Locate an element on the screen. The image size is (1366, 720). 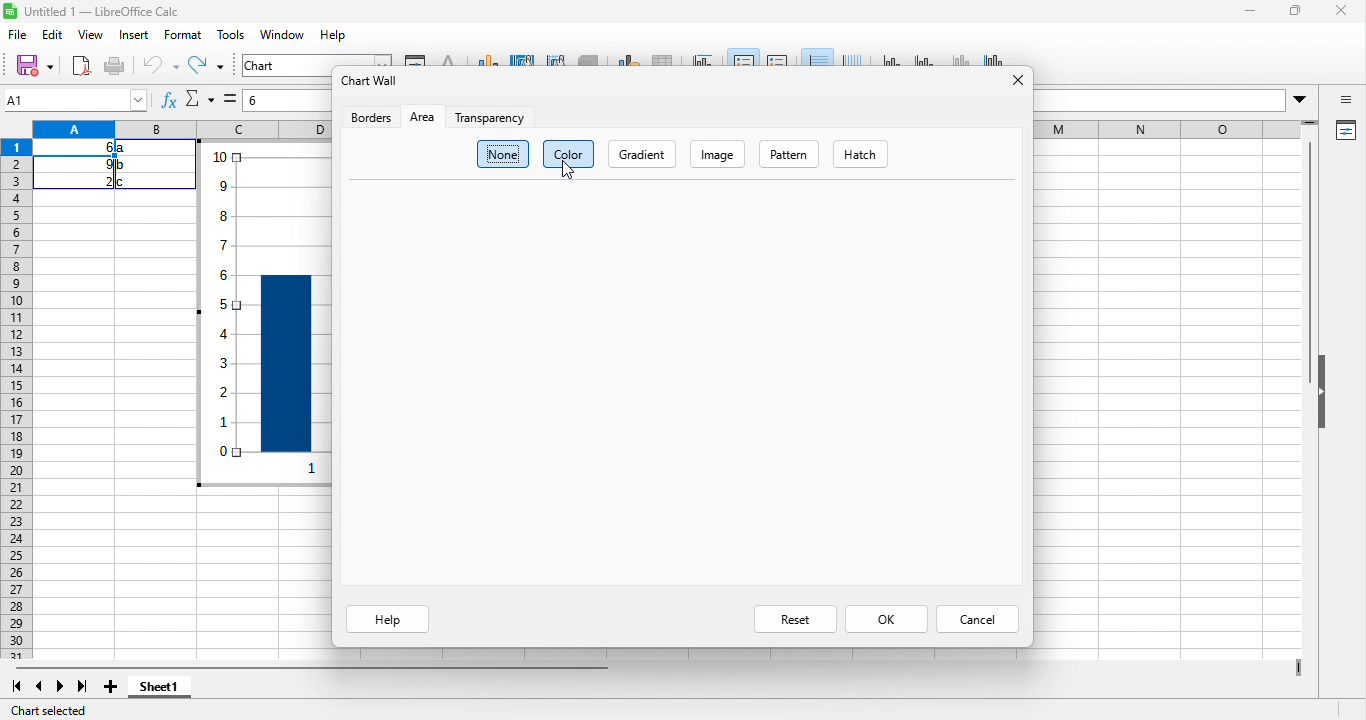
hatch is located at coordinates (879, 154).